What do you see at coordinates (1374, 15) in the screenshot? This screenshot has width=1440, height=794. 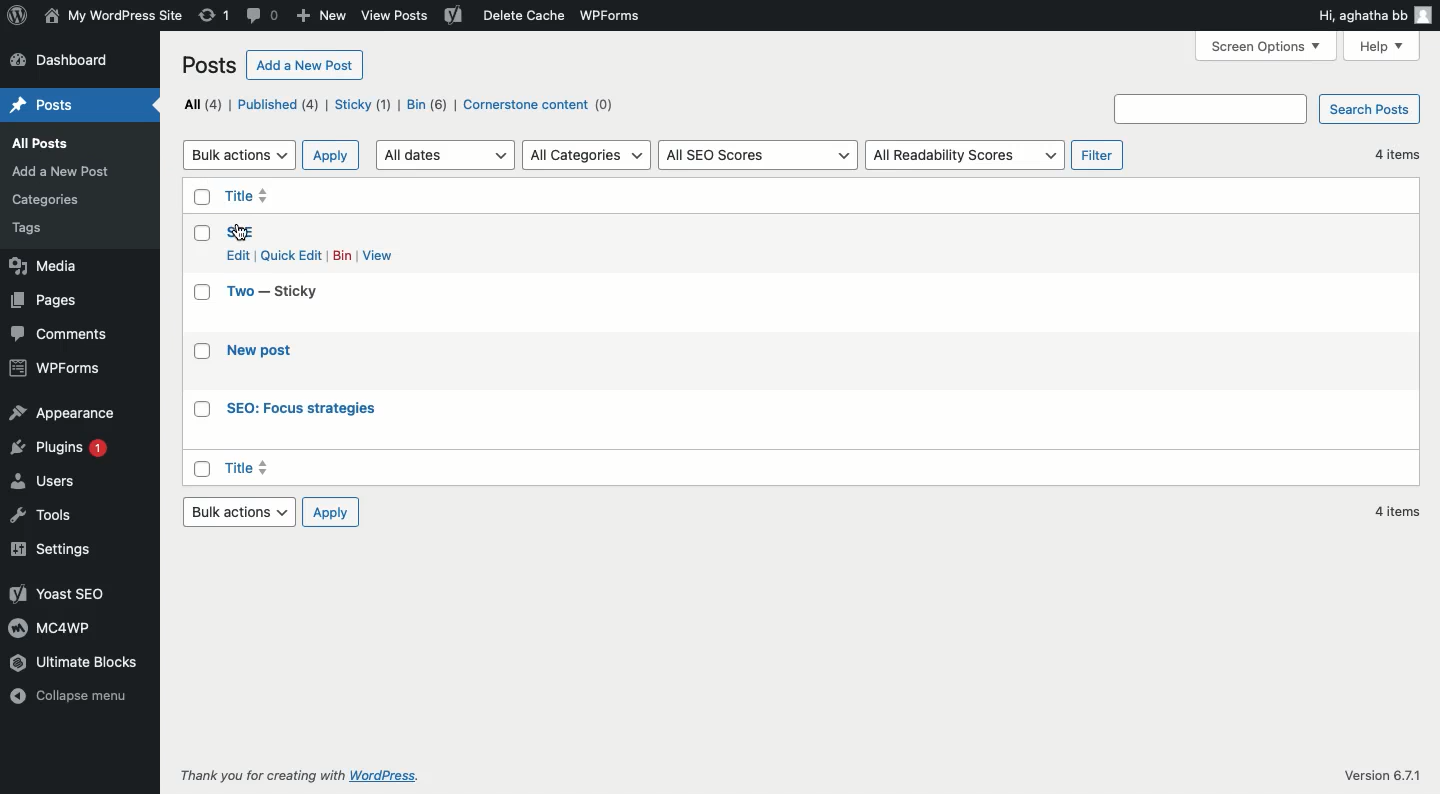 I see `Hi, aghatha bb ` at bounding box center [1374, 15].